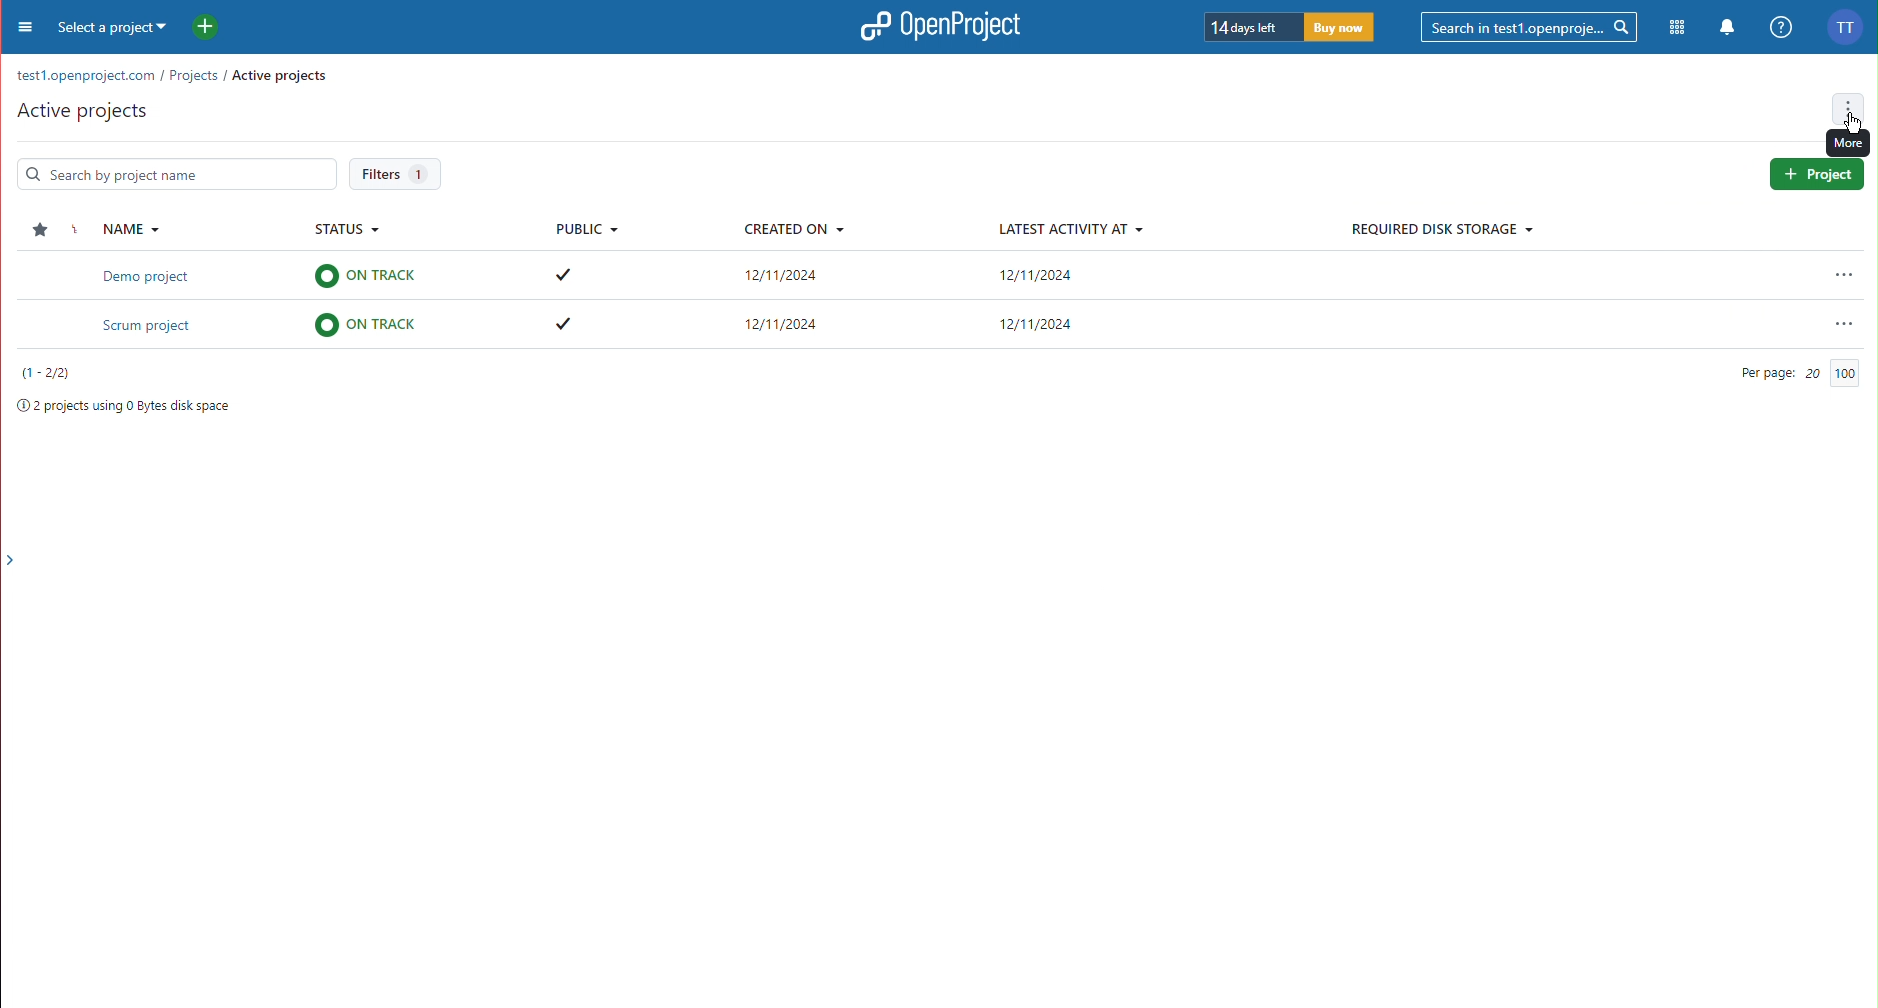 This screenshot has height=1008, width=1878. What do you see at coordinates (50, 372) in the screenshot?
I see `Projects number` at bounding box center [50, 372].